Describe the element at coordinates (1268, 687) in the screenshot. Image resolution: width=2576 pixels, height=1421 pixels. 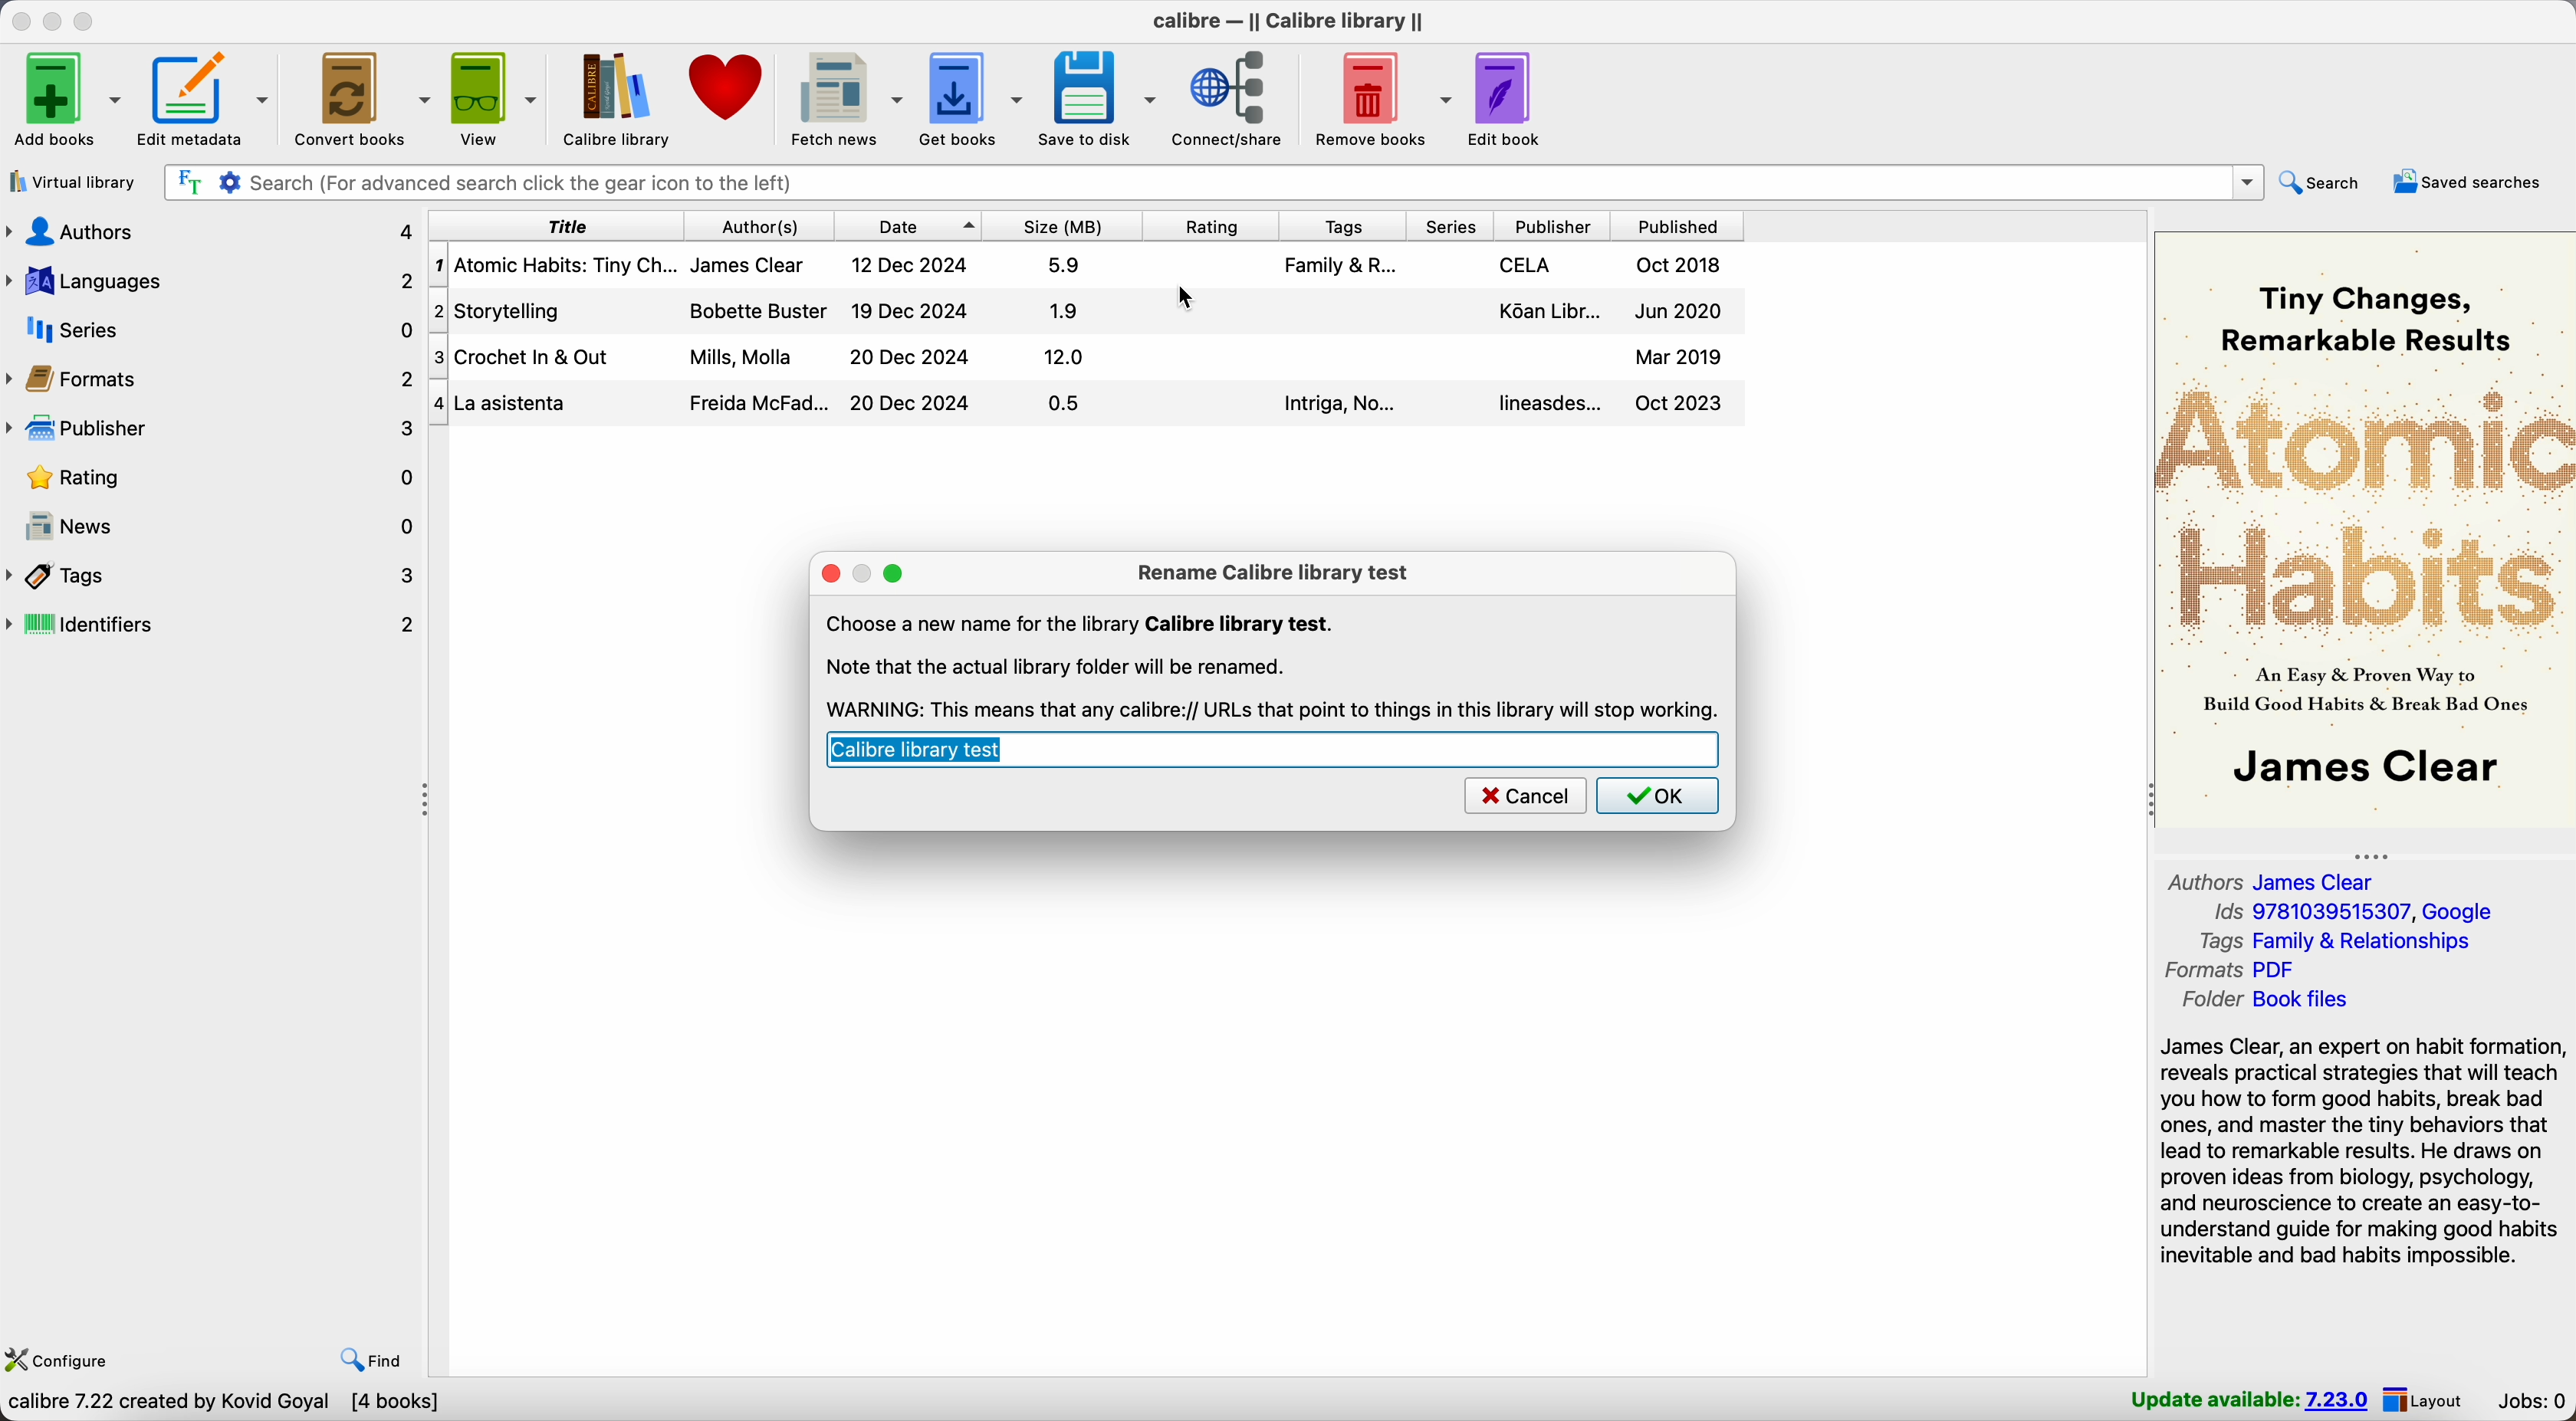
I see `Note that the actual library folder will be renamed. WARNING: This means that any calibre://URLs that point to things in this library will stop working.` at that location.